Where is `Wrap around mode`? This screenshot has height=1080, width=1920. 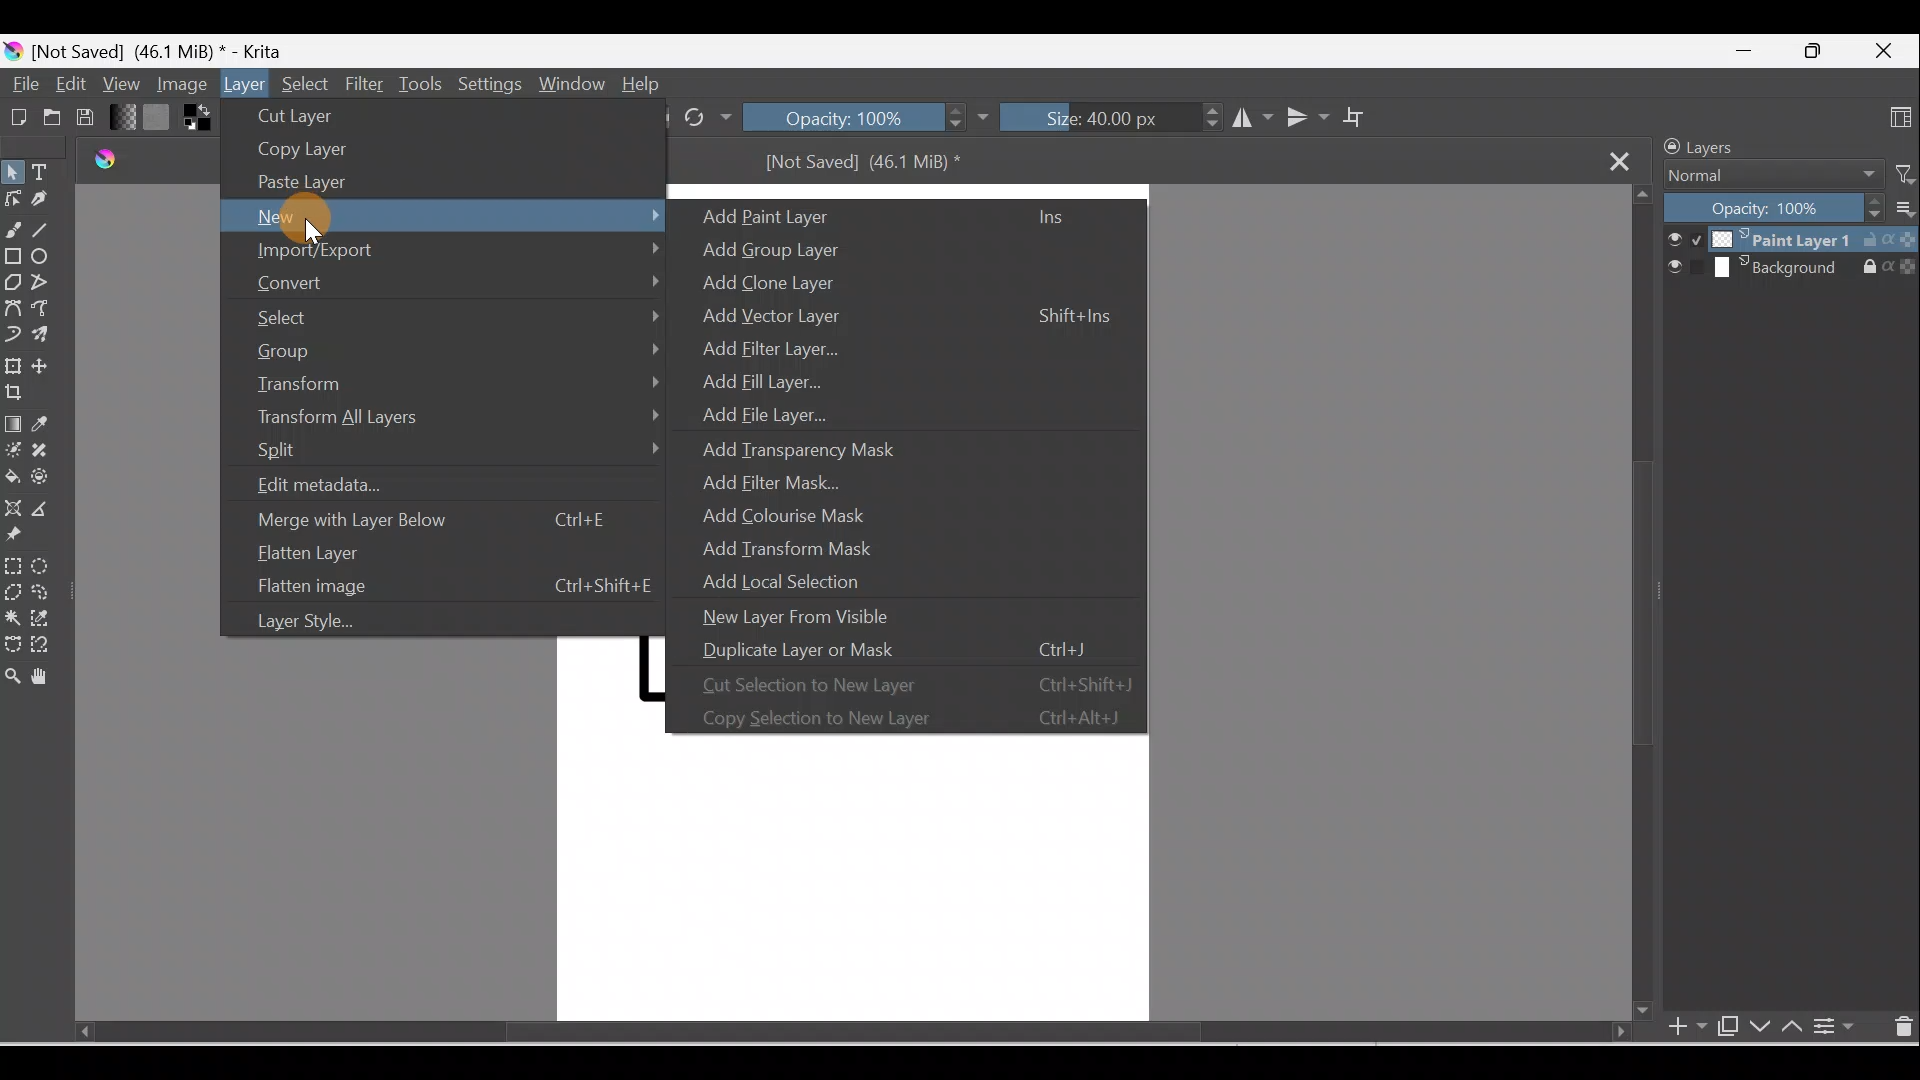 Wrap around mode is located at coordinates (1364, 117).